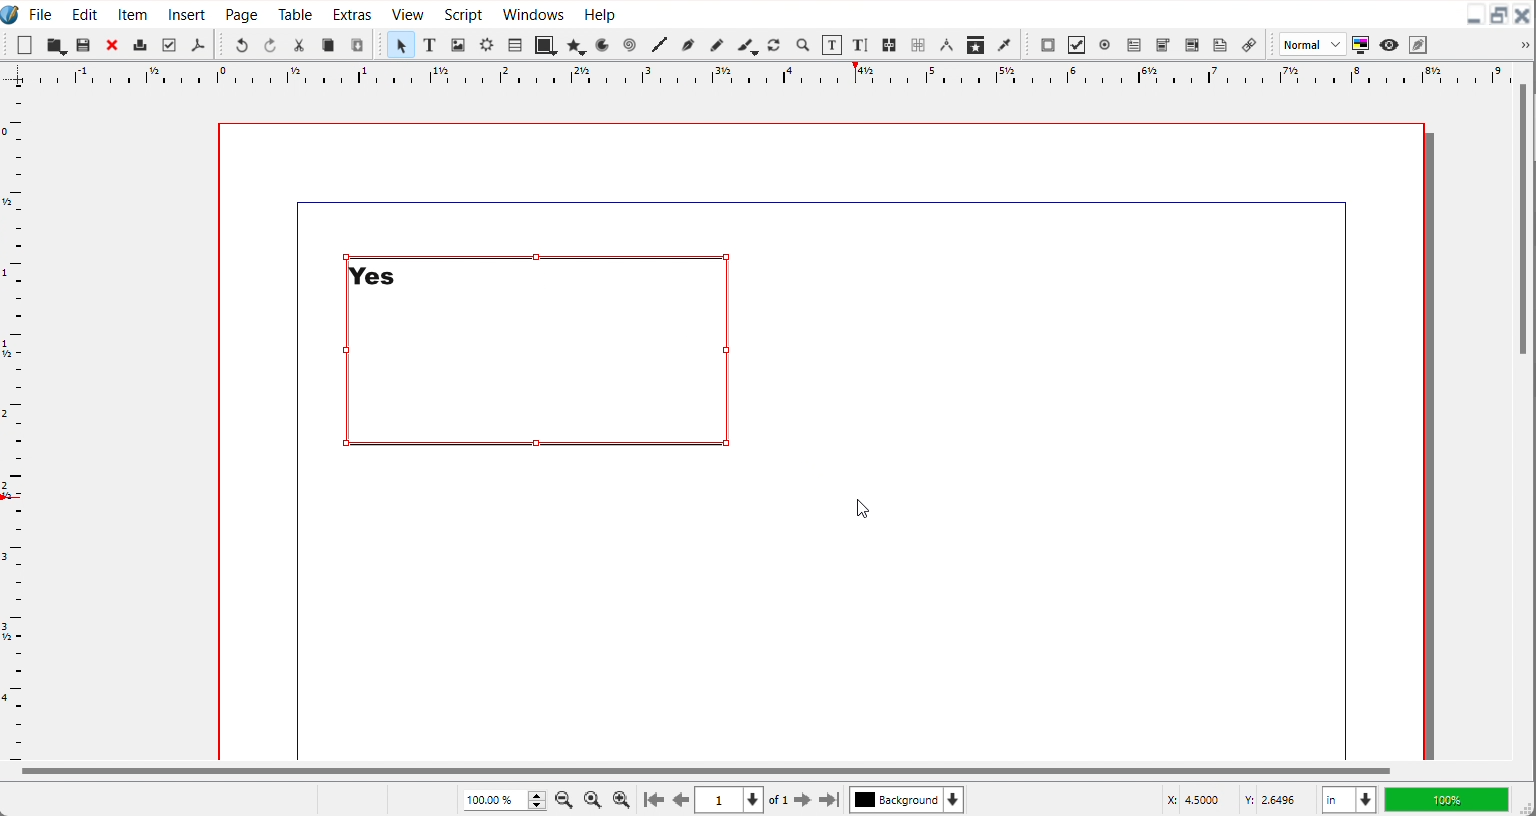 The image size is (1536, 816). Describe the element at coordinates (14, 420) in the screenshot. I see `Vertical Scale` at that location.